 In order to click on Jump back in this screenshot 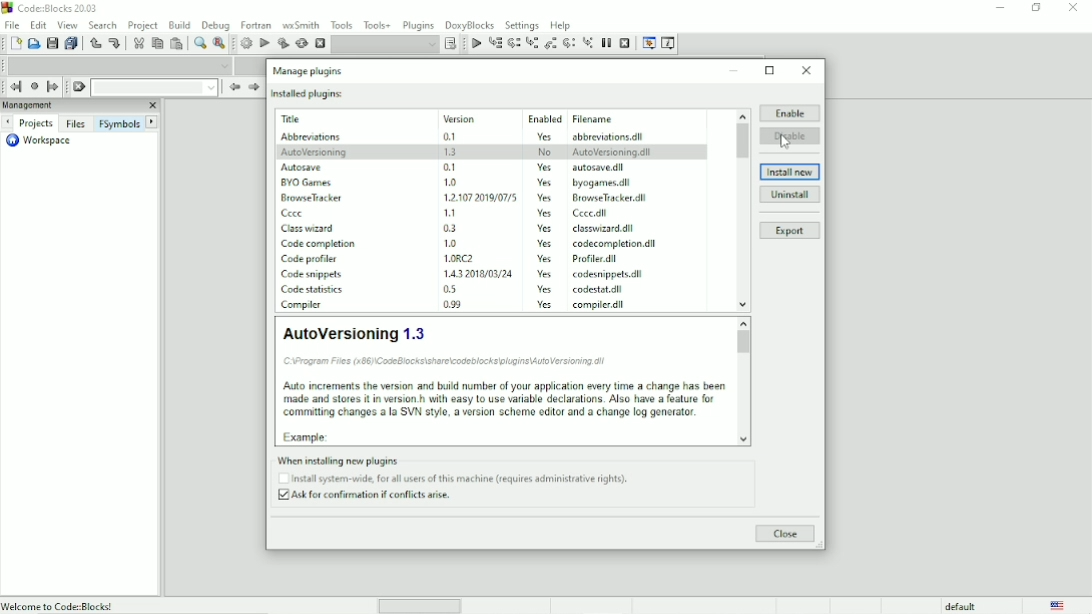, I will do `click(13, 87)`.